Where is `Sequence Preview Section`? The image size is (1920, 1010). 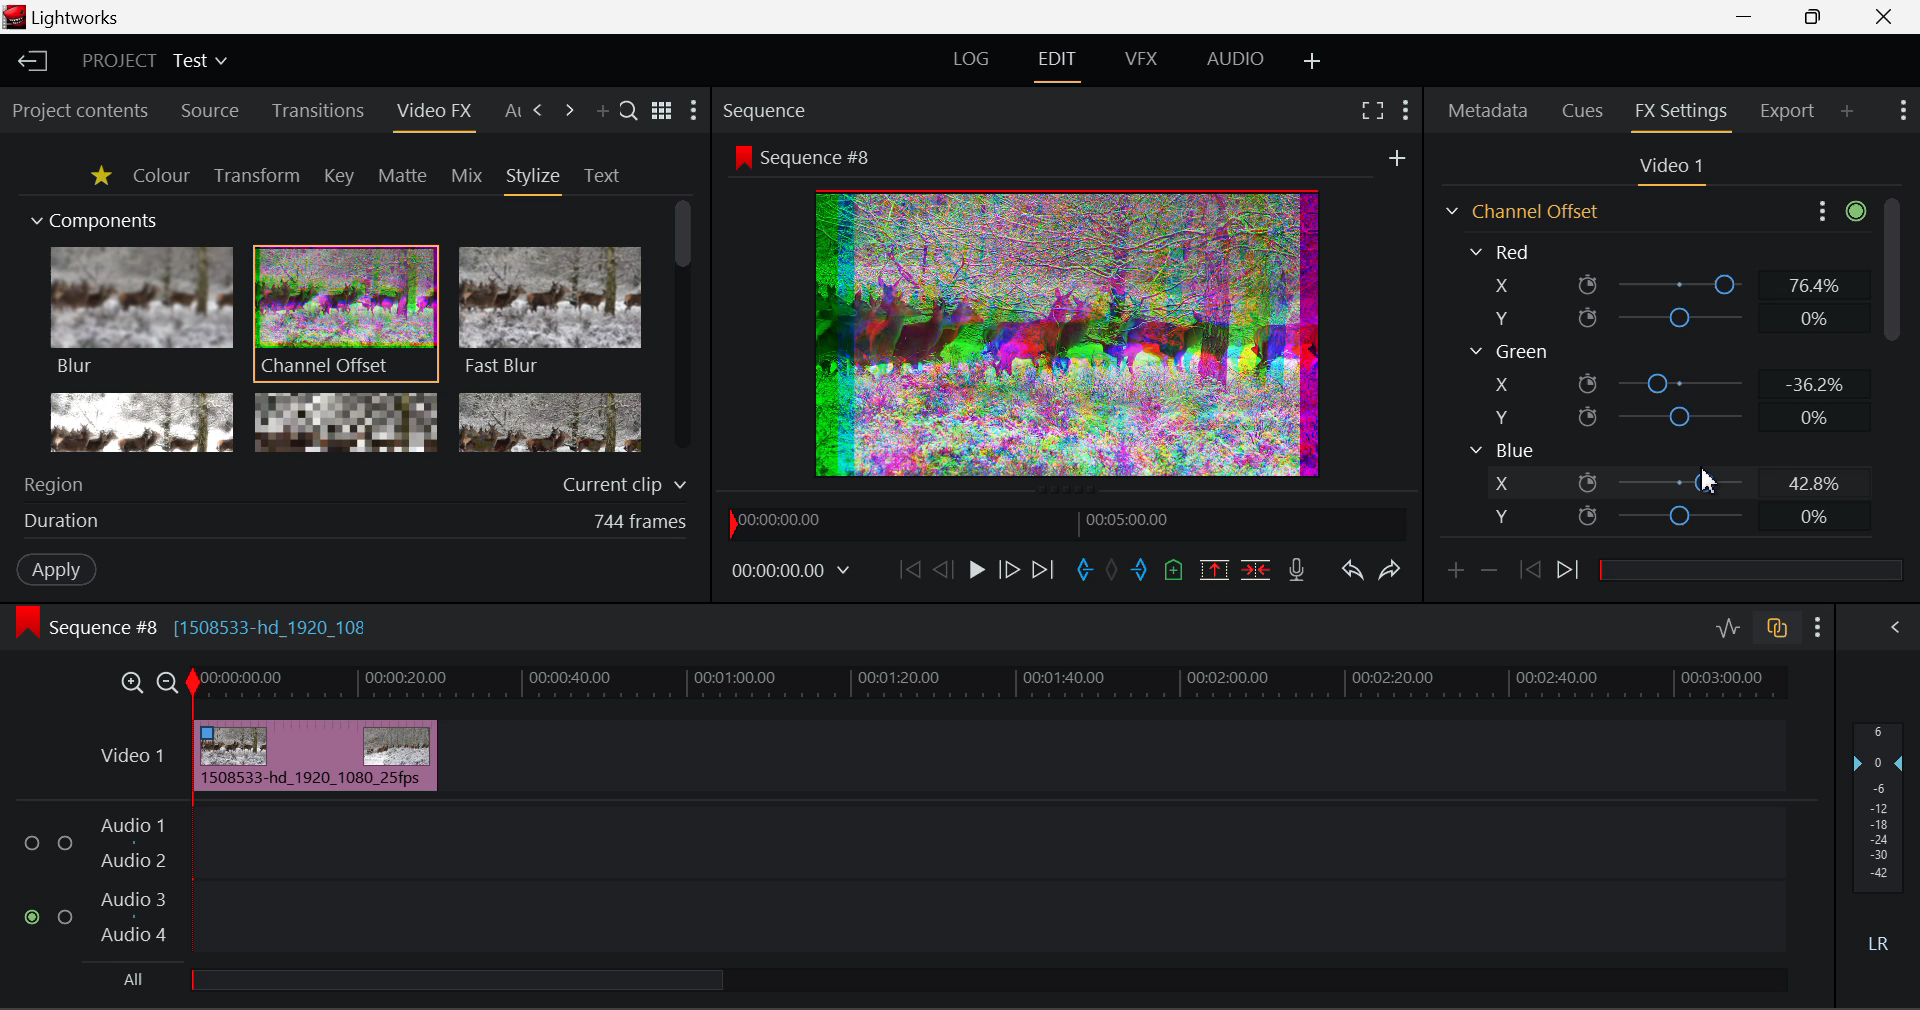 Sequence Preview Section is located at coordinates (767, 109).